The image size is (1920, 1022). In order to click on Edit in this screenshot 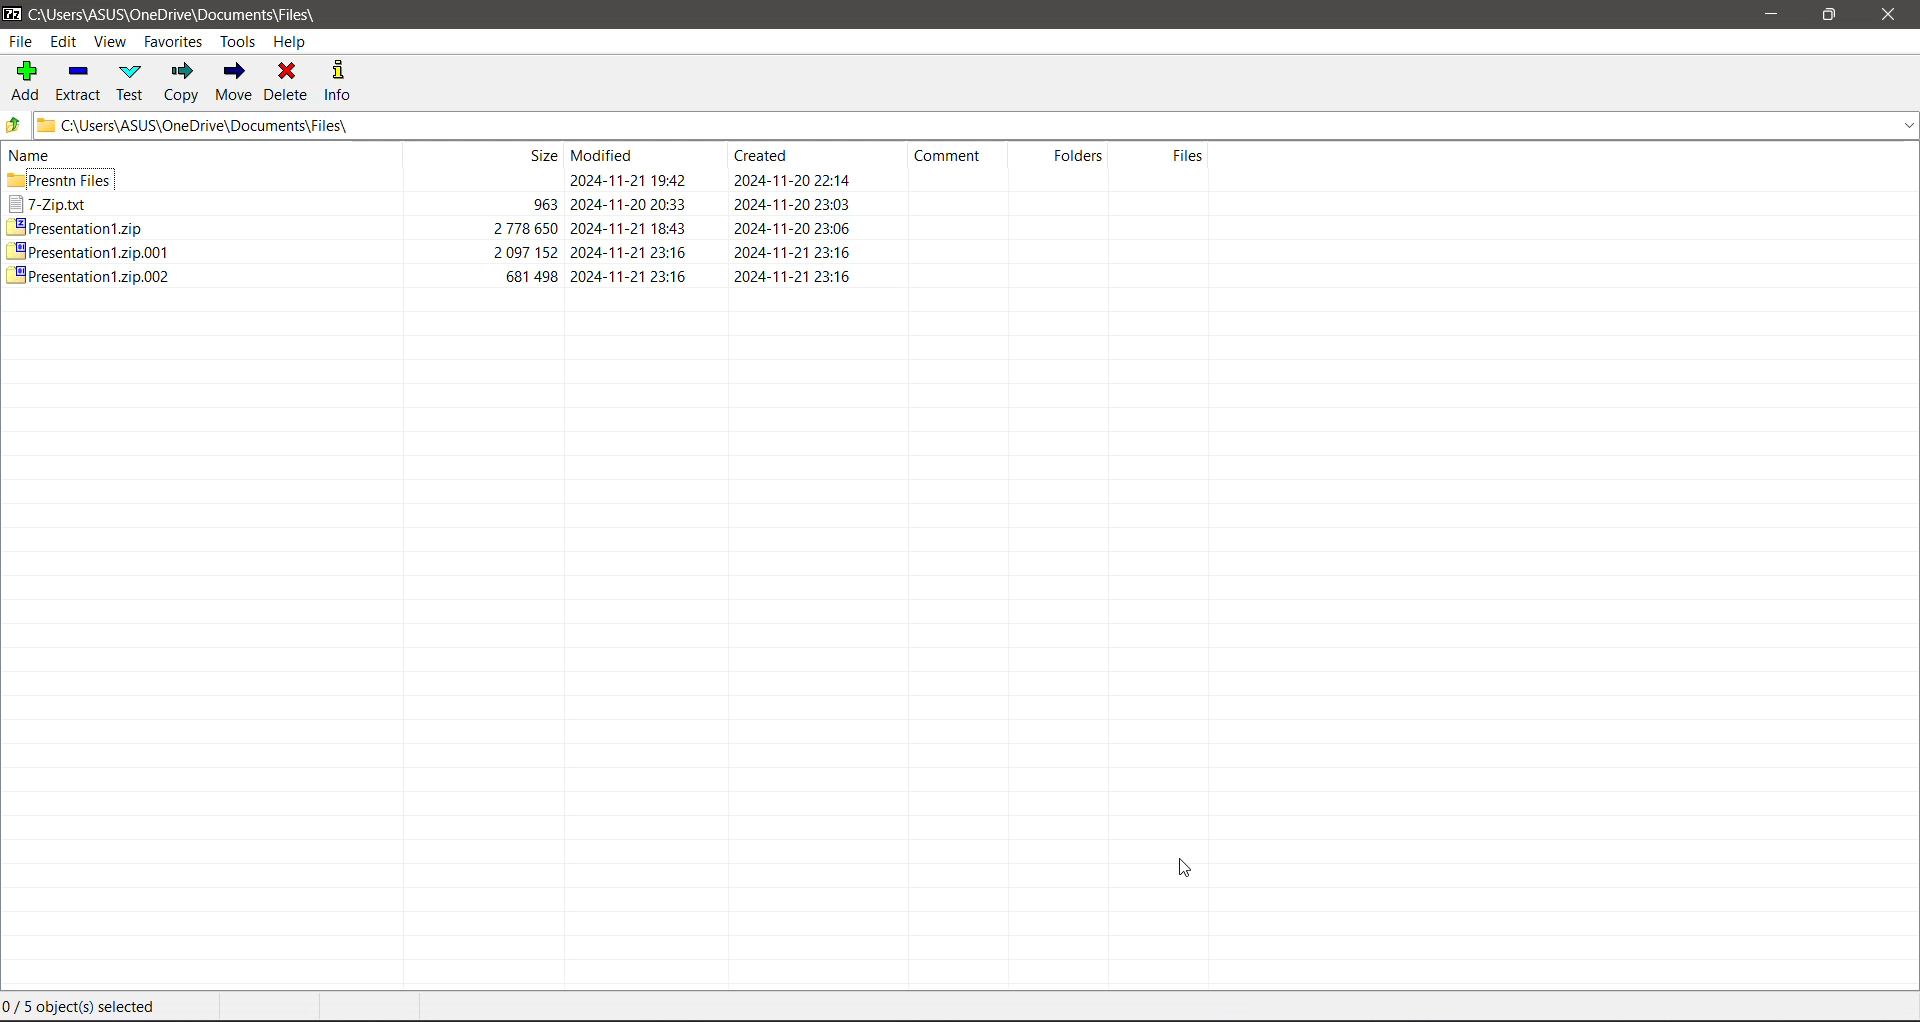, I will do `click(67, 43)`.